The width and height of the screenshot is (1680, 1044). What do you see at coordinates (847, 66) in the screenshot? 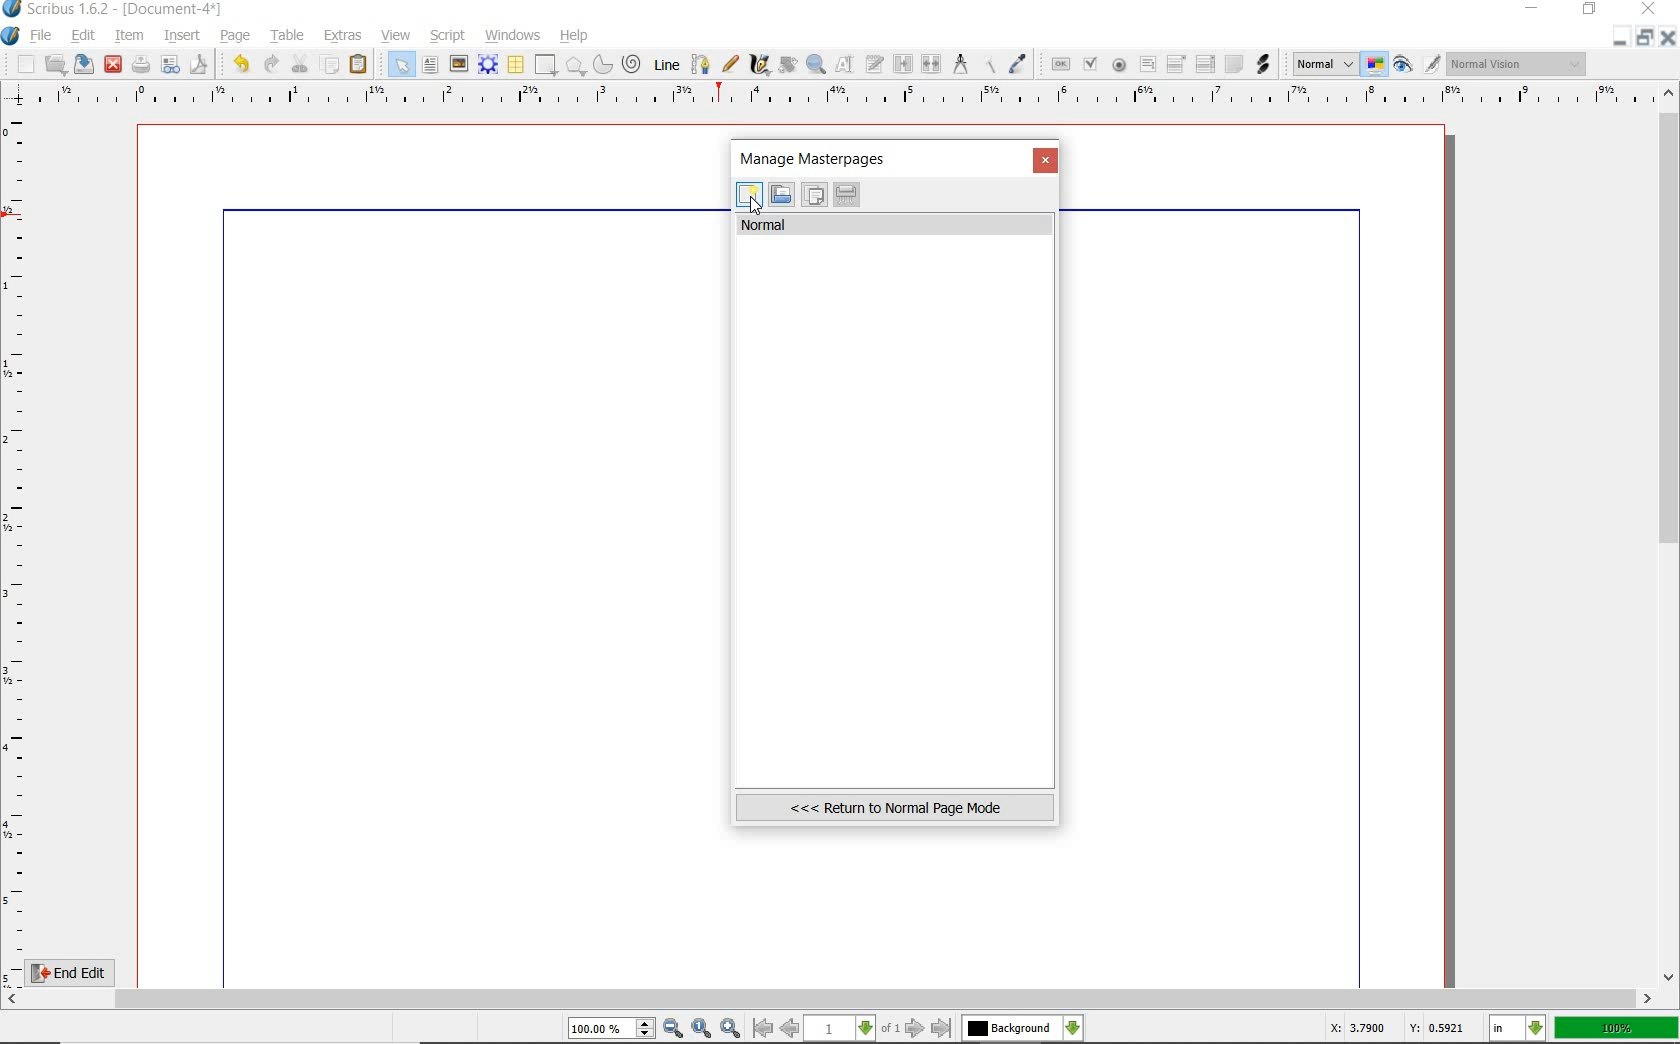
I see `edit contents of frame` at bounding box center [847, 66].